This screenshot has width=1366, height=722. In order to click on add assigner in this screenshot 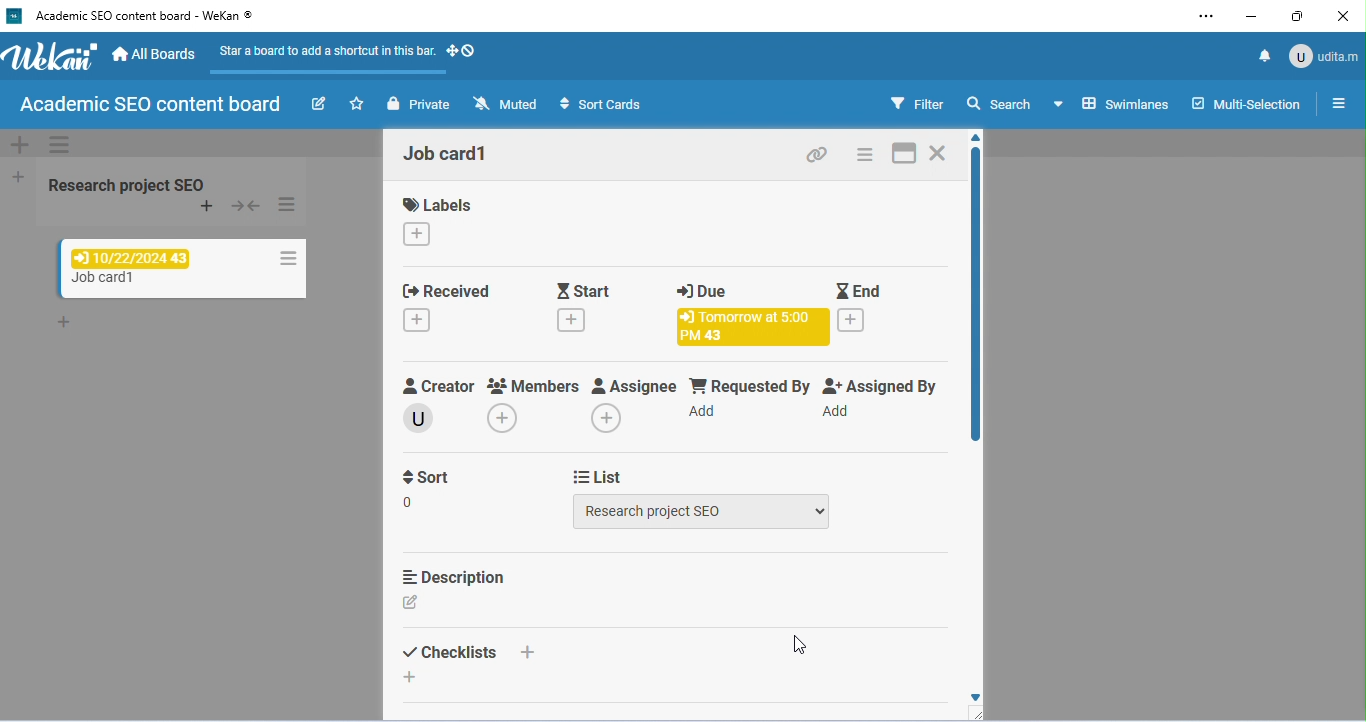, I will do `click(840, 409)`.